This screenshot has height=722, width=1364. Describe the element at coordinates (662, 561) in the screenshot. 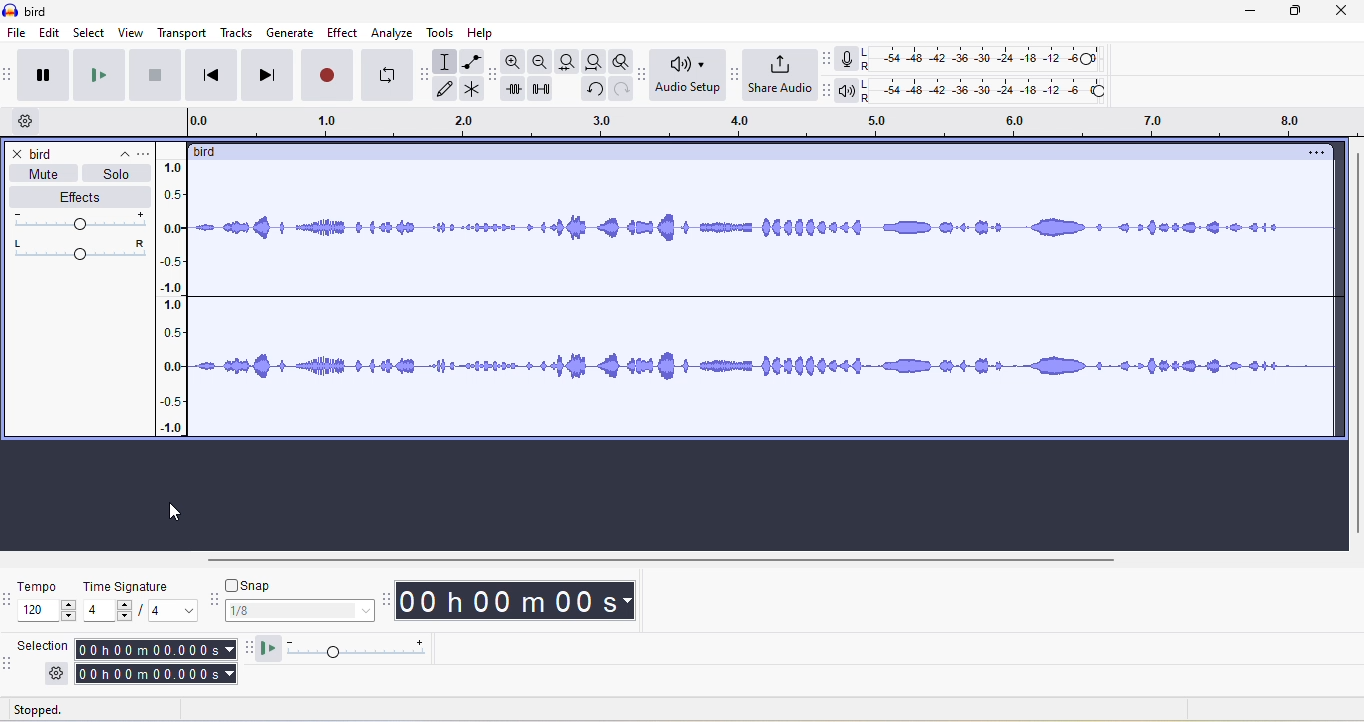

I see `horizontal scroll bar` at that location.